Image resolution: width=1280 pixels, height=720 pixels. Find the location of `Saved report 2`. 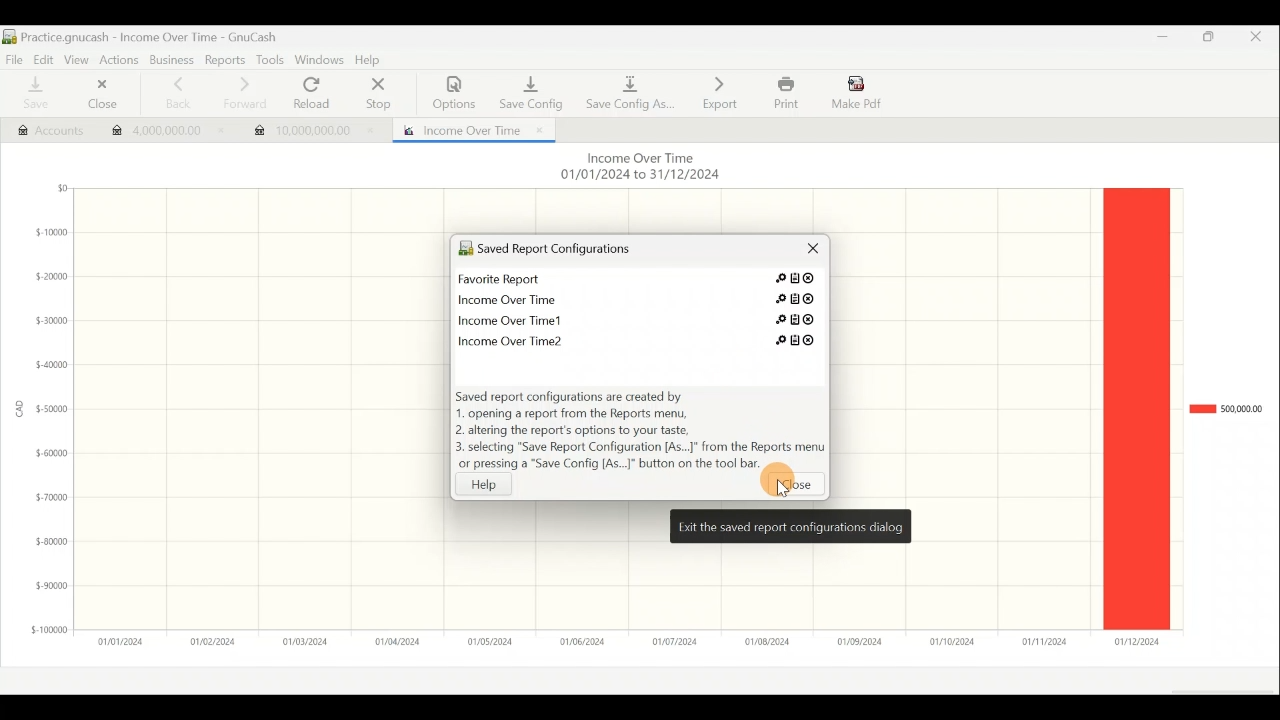

Saved report 2 is located at coordinates (640, 297).